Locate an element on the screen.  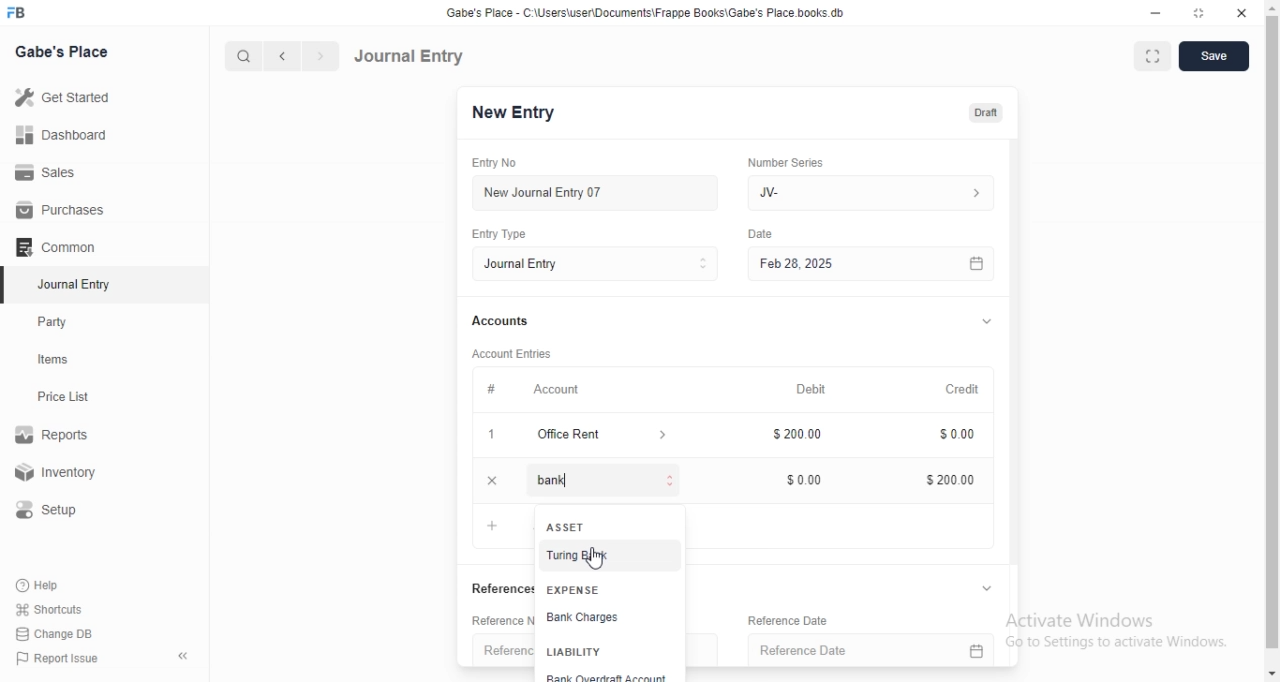
Entry Type is located at coordinates (602, 264).